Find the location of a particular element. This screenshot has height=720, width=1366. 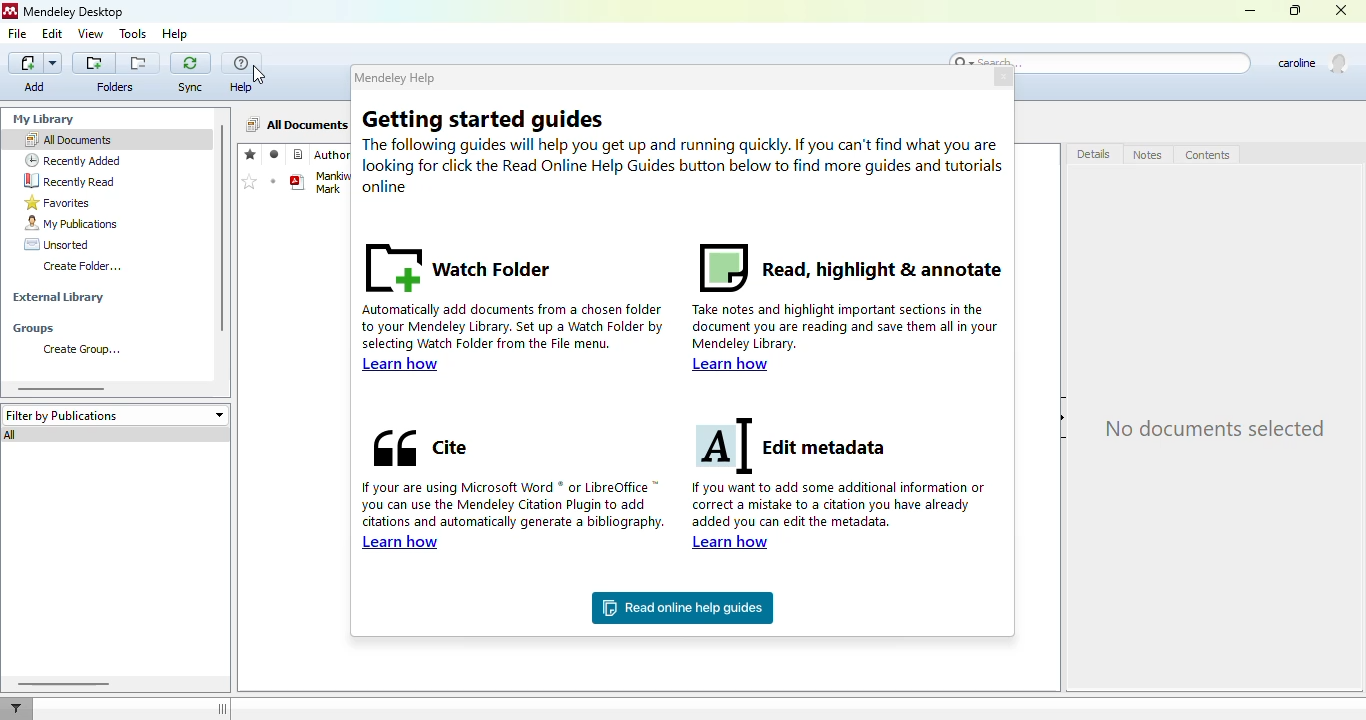

favorites is located at coordinates (249, 155).